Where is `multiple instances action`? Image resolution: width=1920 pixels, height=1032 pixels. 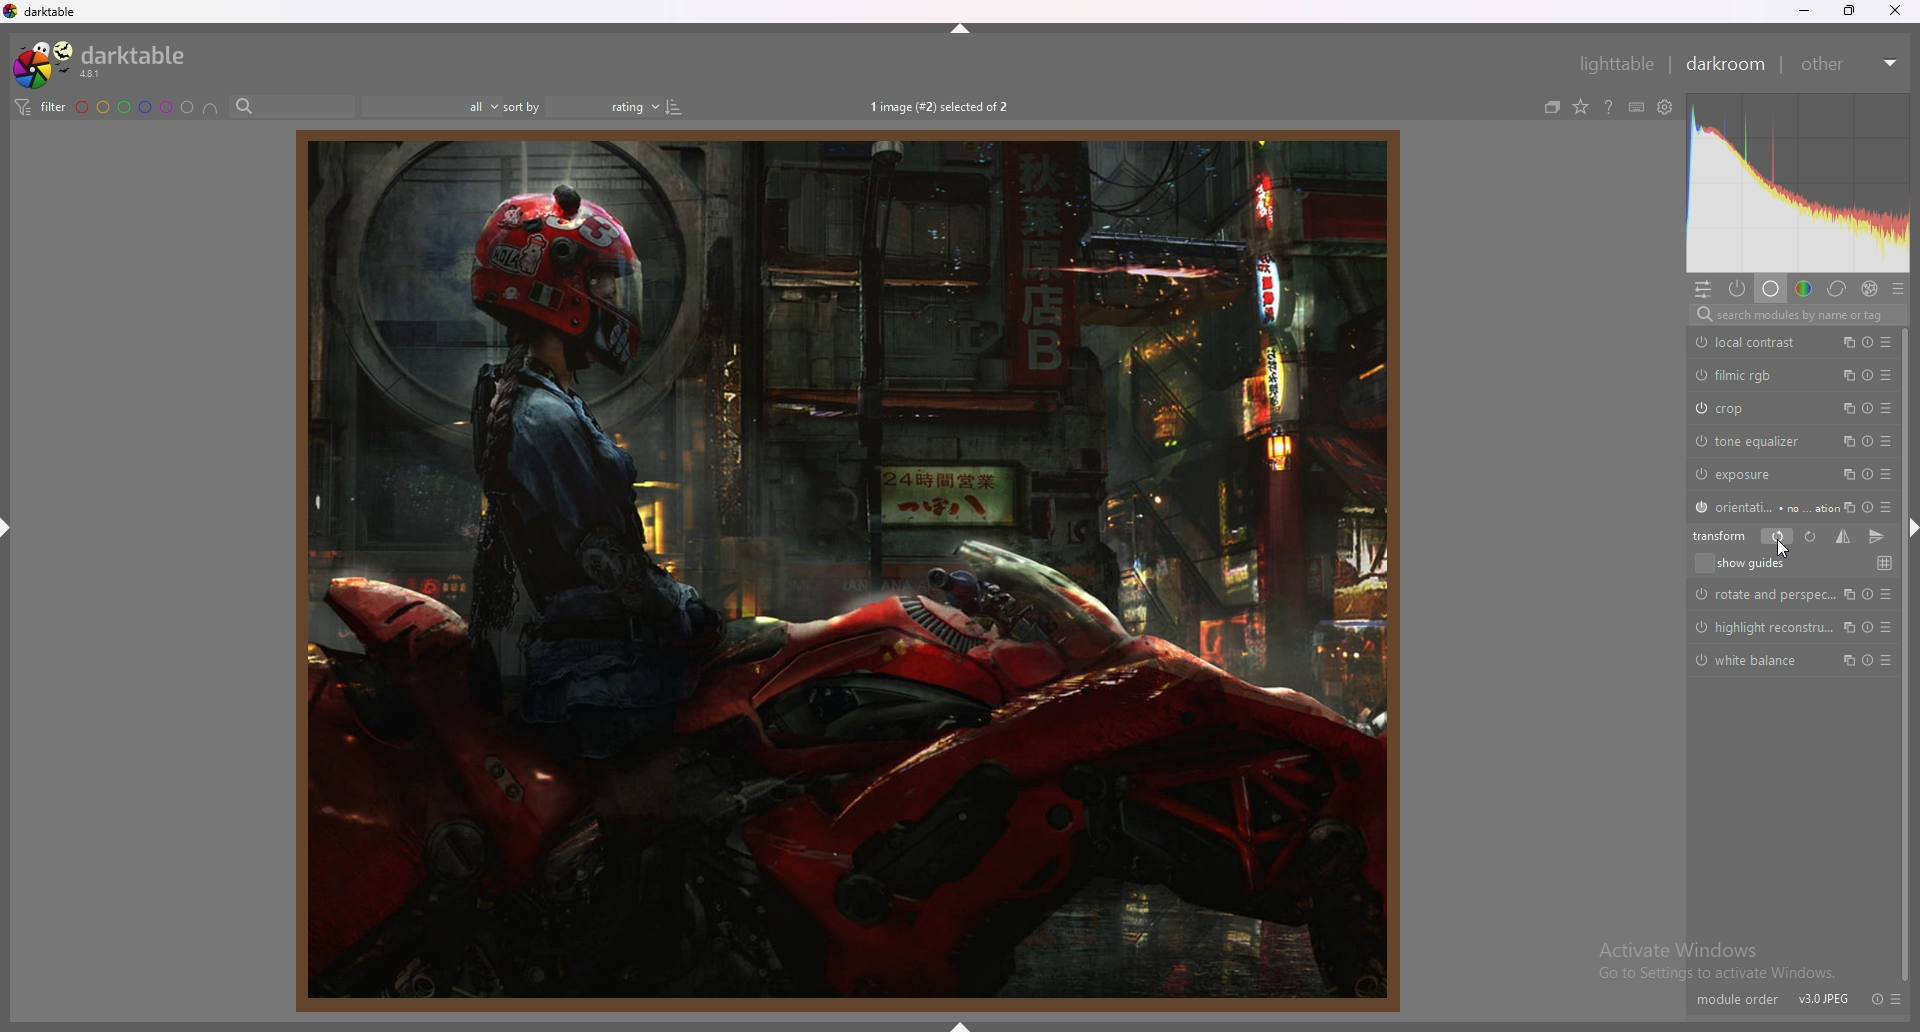
multiple instances action is located at coordinates (1846, 408).